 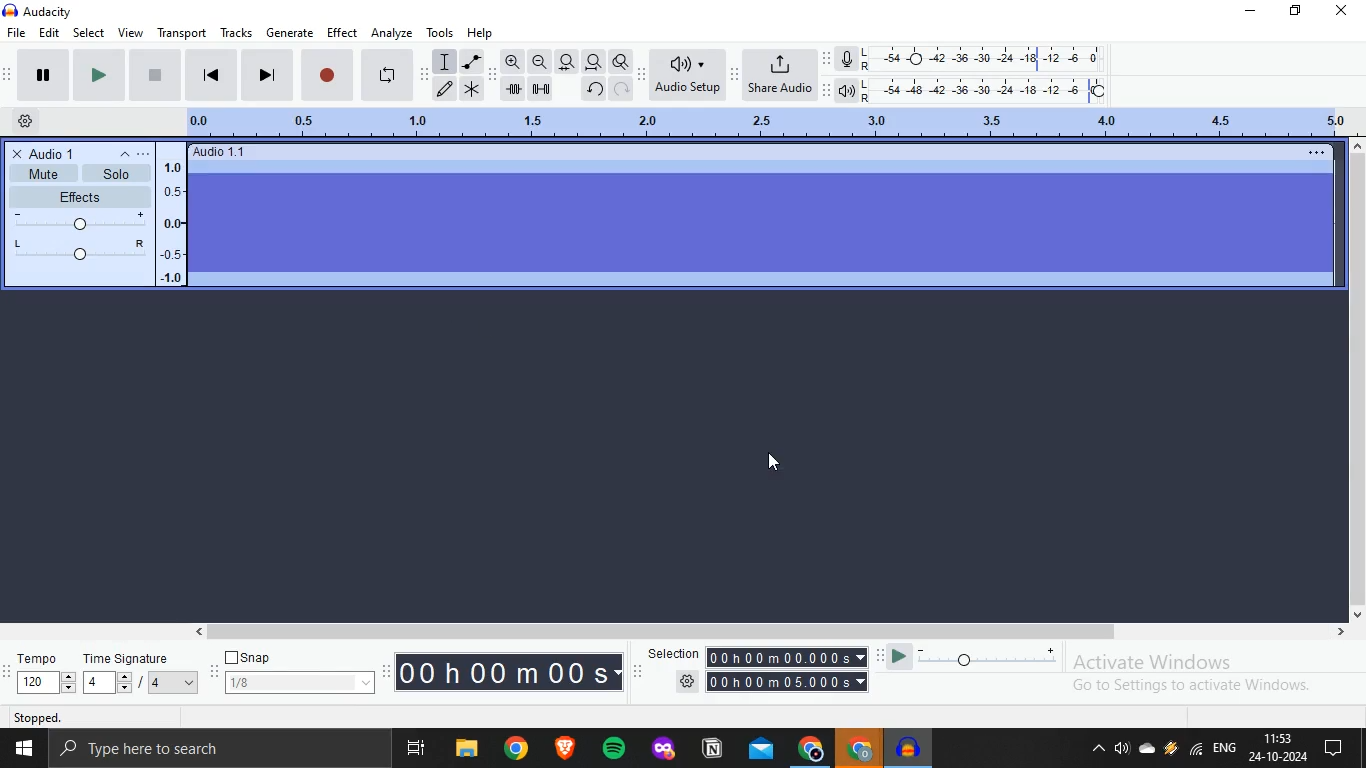 I want to click on Help, so click(x=485, y=32).